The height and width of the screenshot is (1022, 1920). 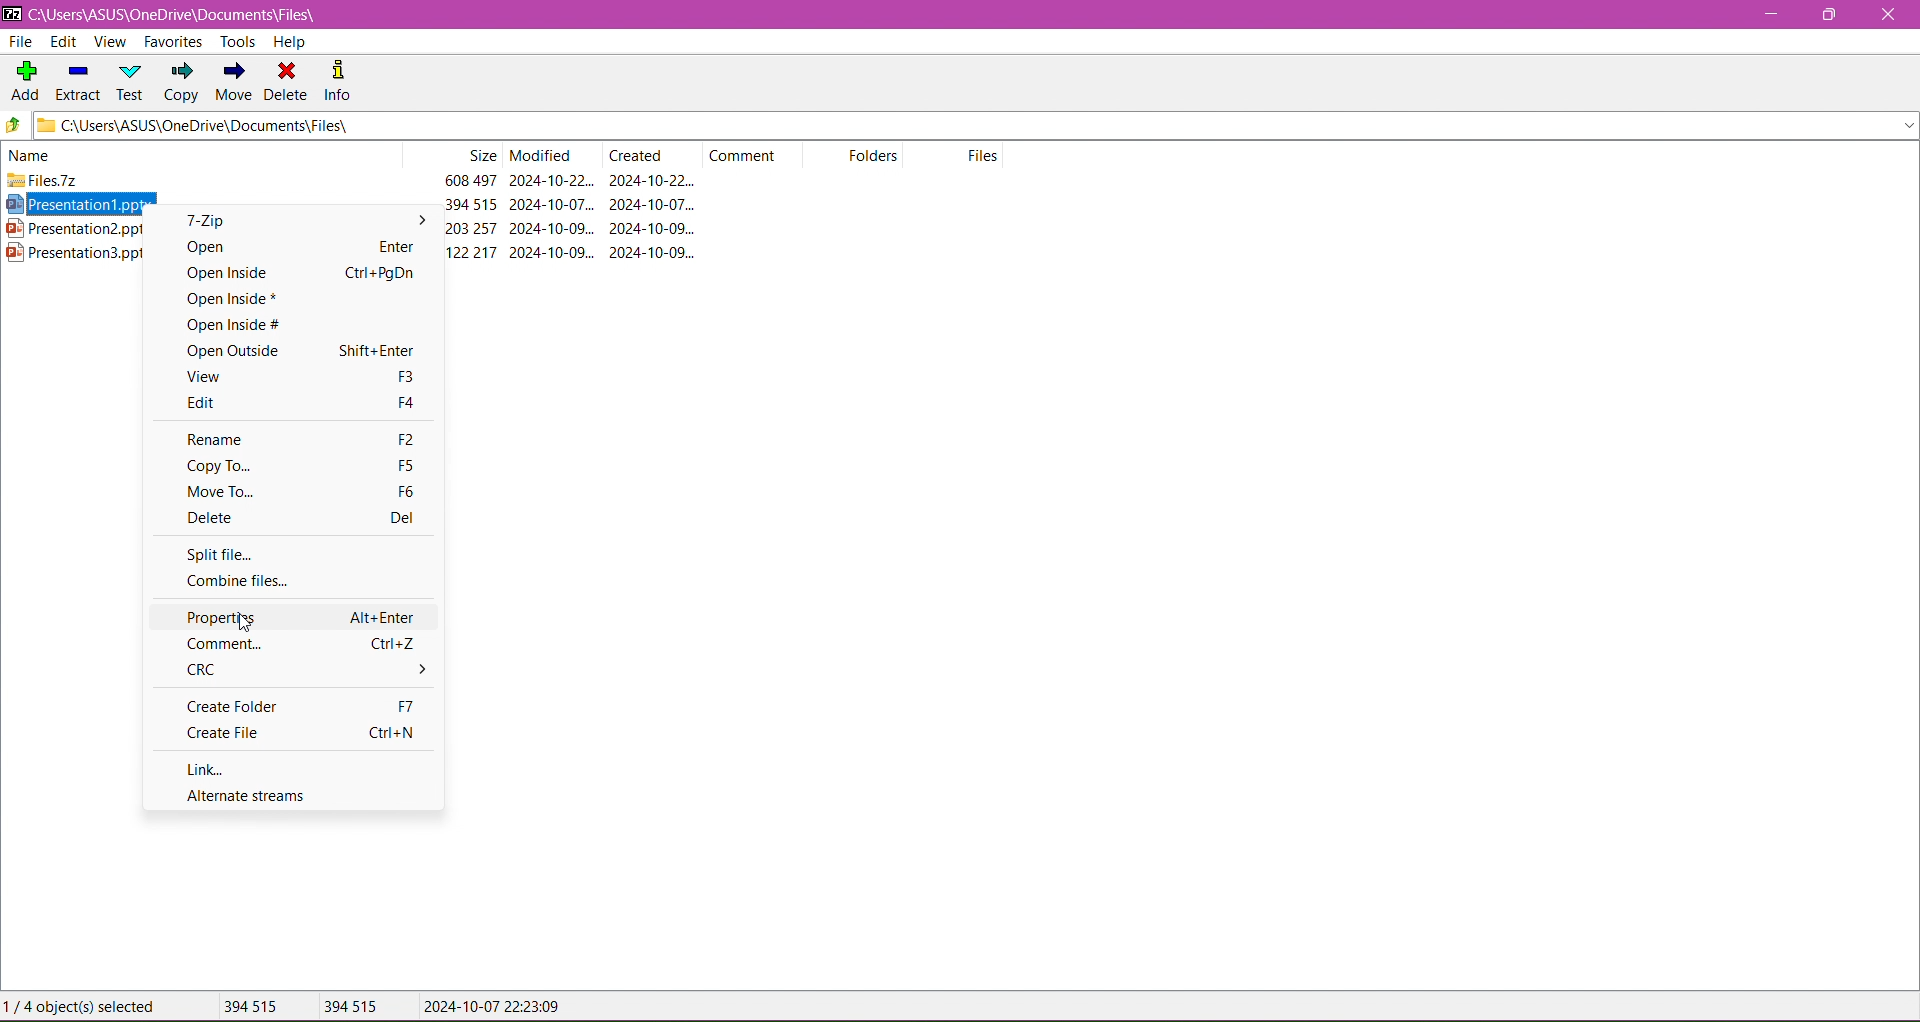 I want to click on Create Folder, so click(x=306, y=707).